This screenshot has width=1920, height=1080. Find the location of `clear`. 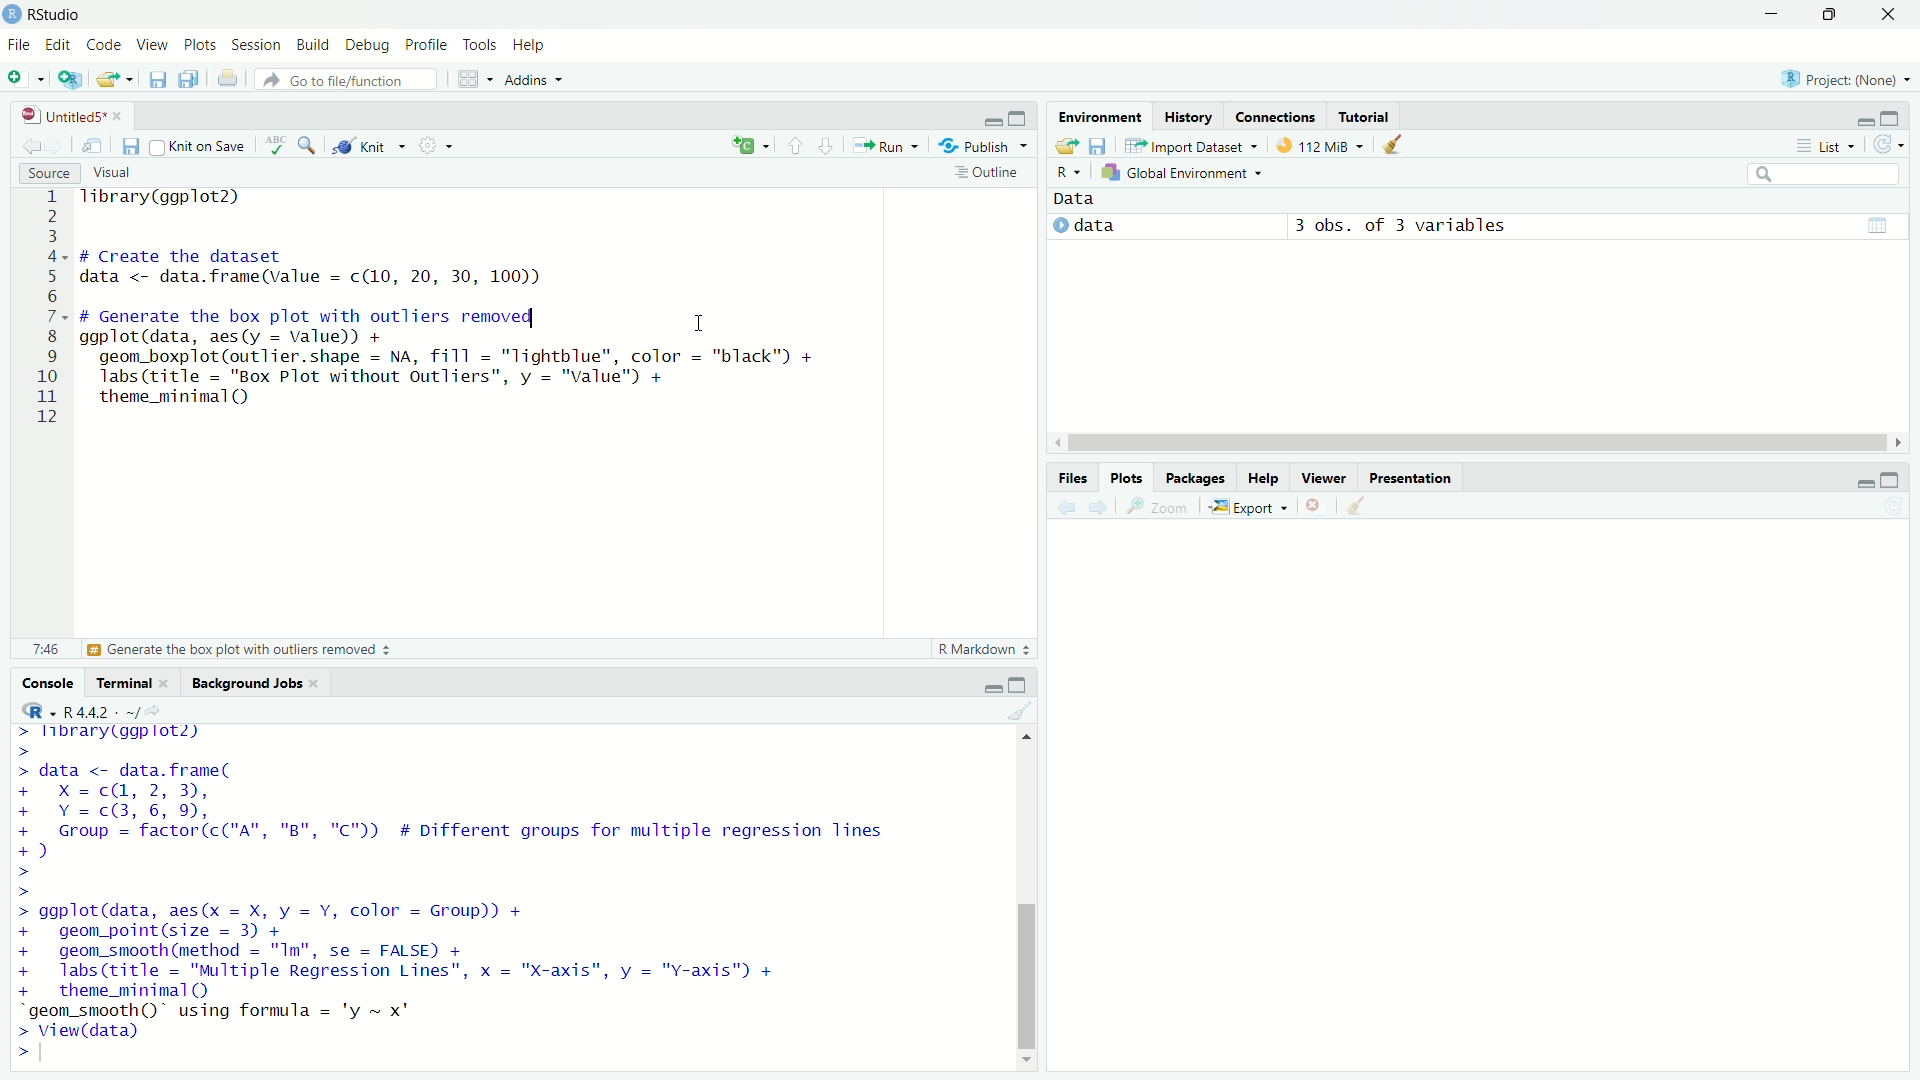

clear is located at coordinates (1389, 147).